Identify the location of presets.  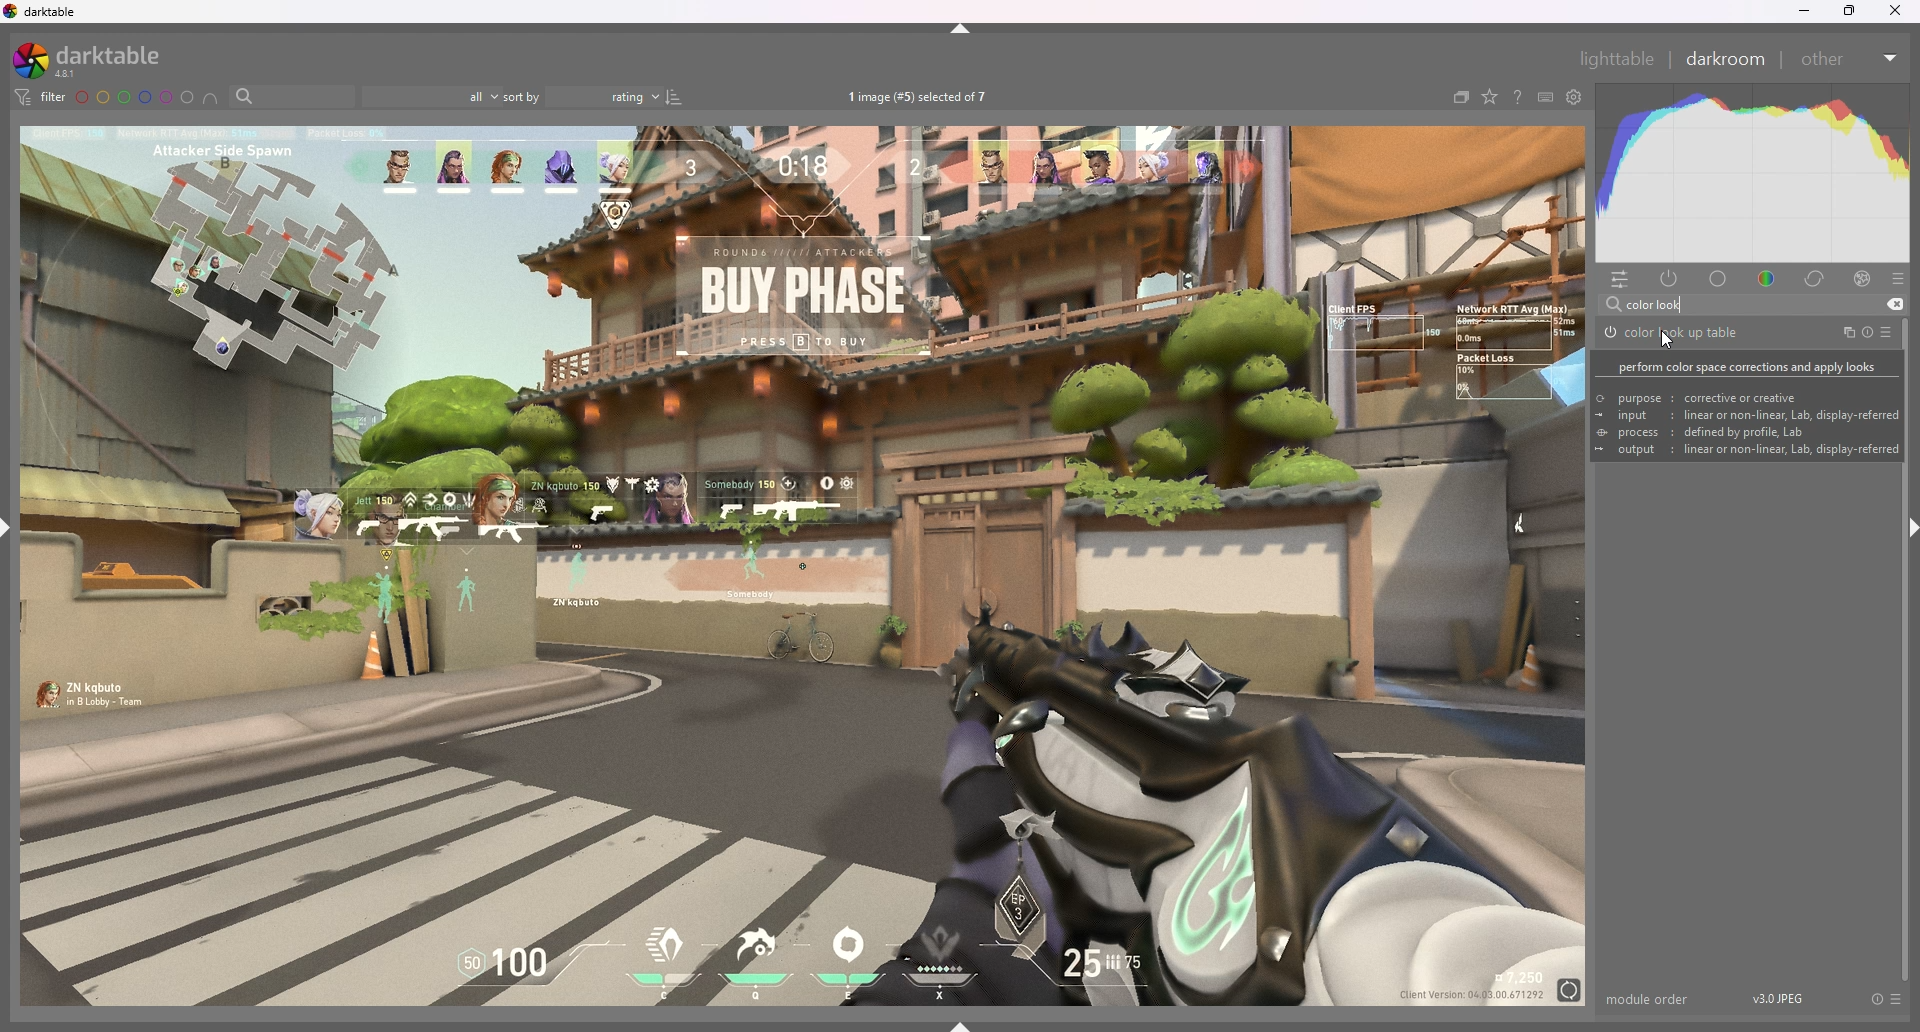
(1889, 331).